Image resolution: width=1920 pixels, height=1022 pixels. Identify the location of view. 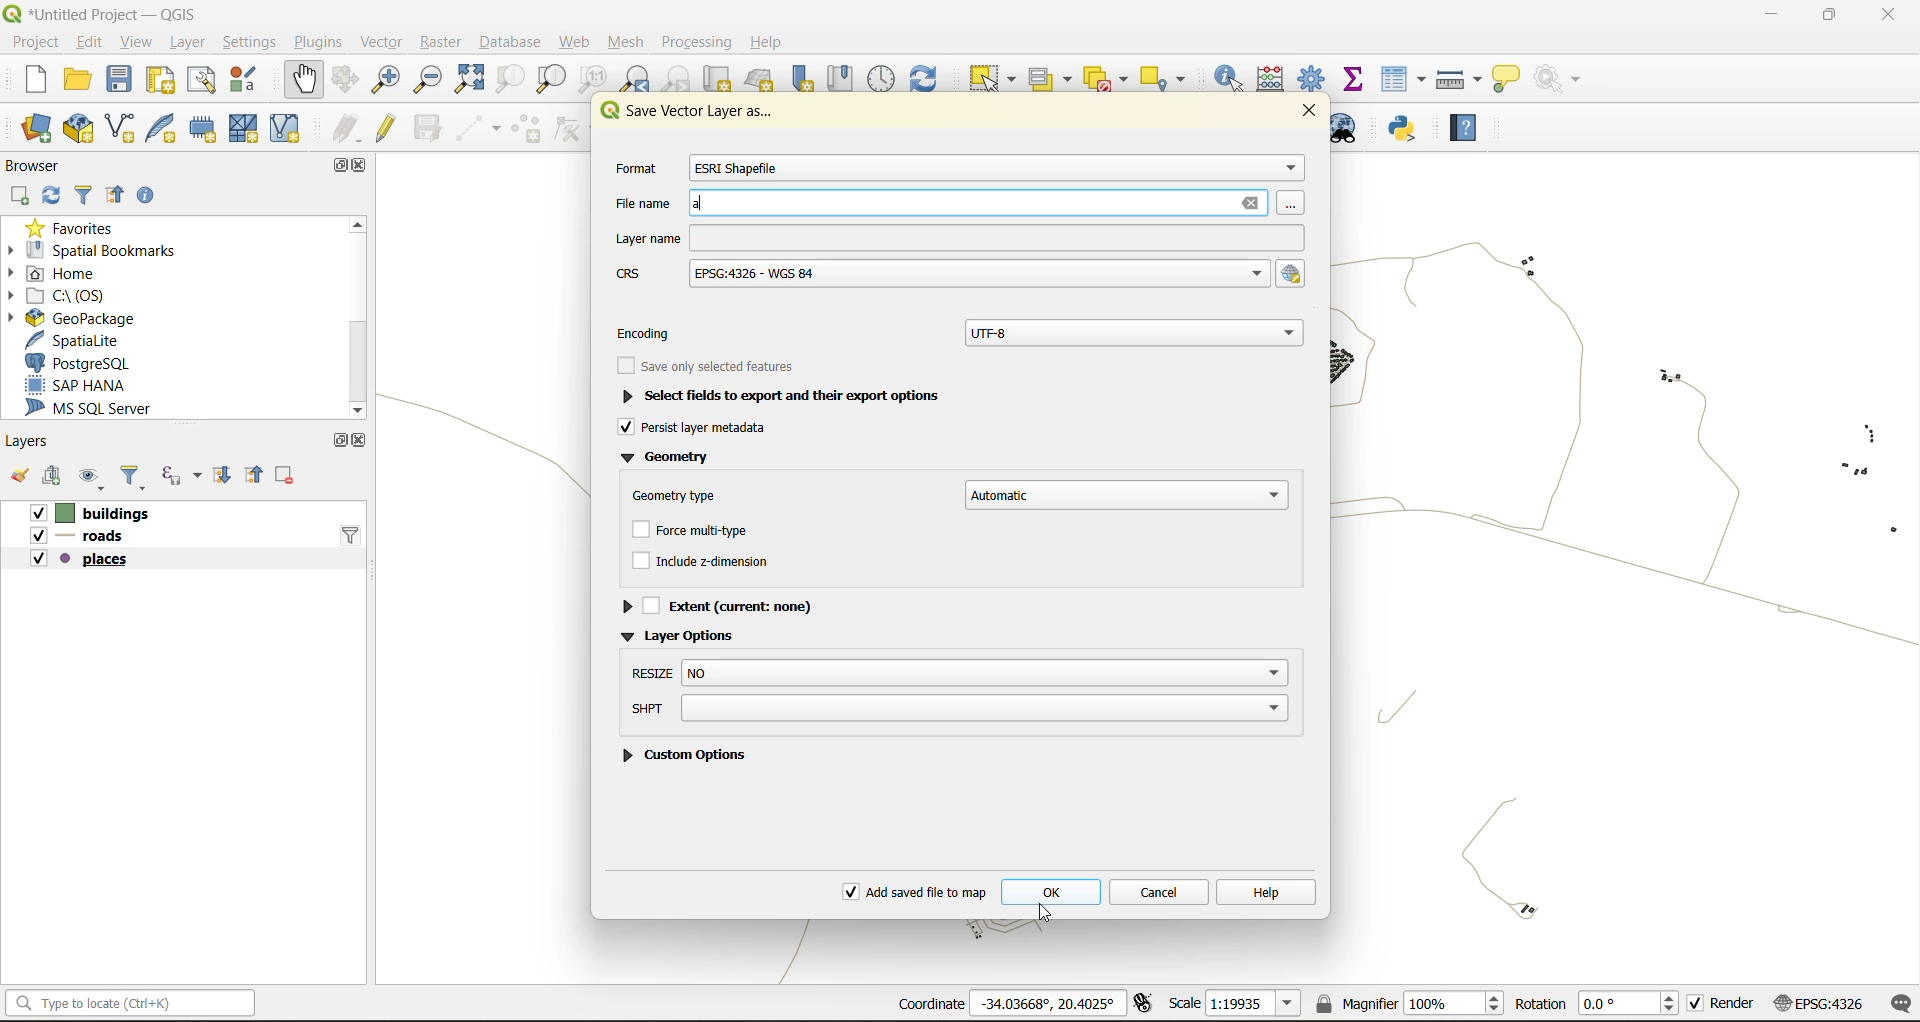
(138, 40).